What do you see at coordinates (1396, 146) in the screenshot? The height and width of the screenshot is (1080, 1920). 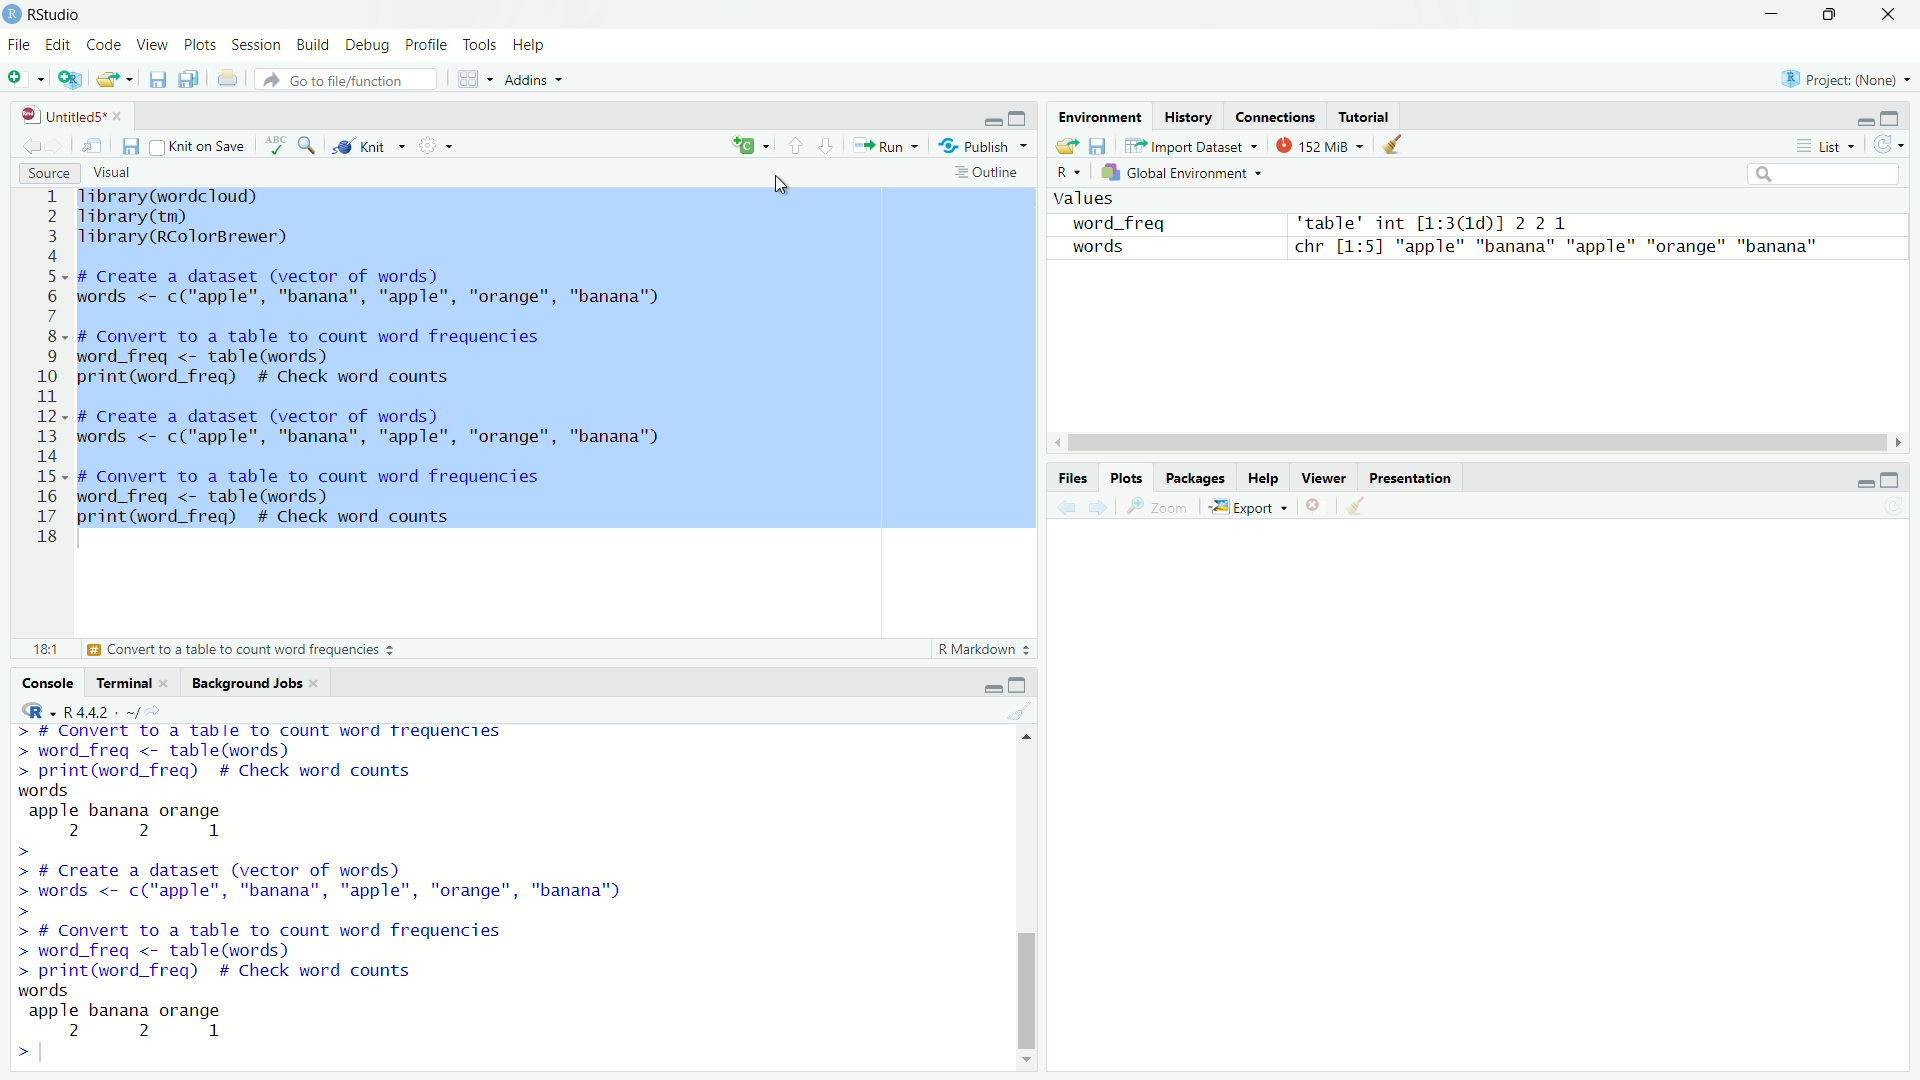 I see `Clear console` at bounding box center [1396, 146].